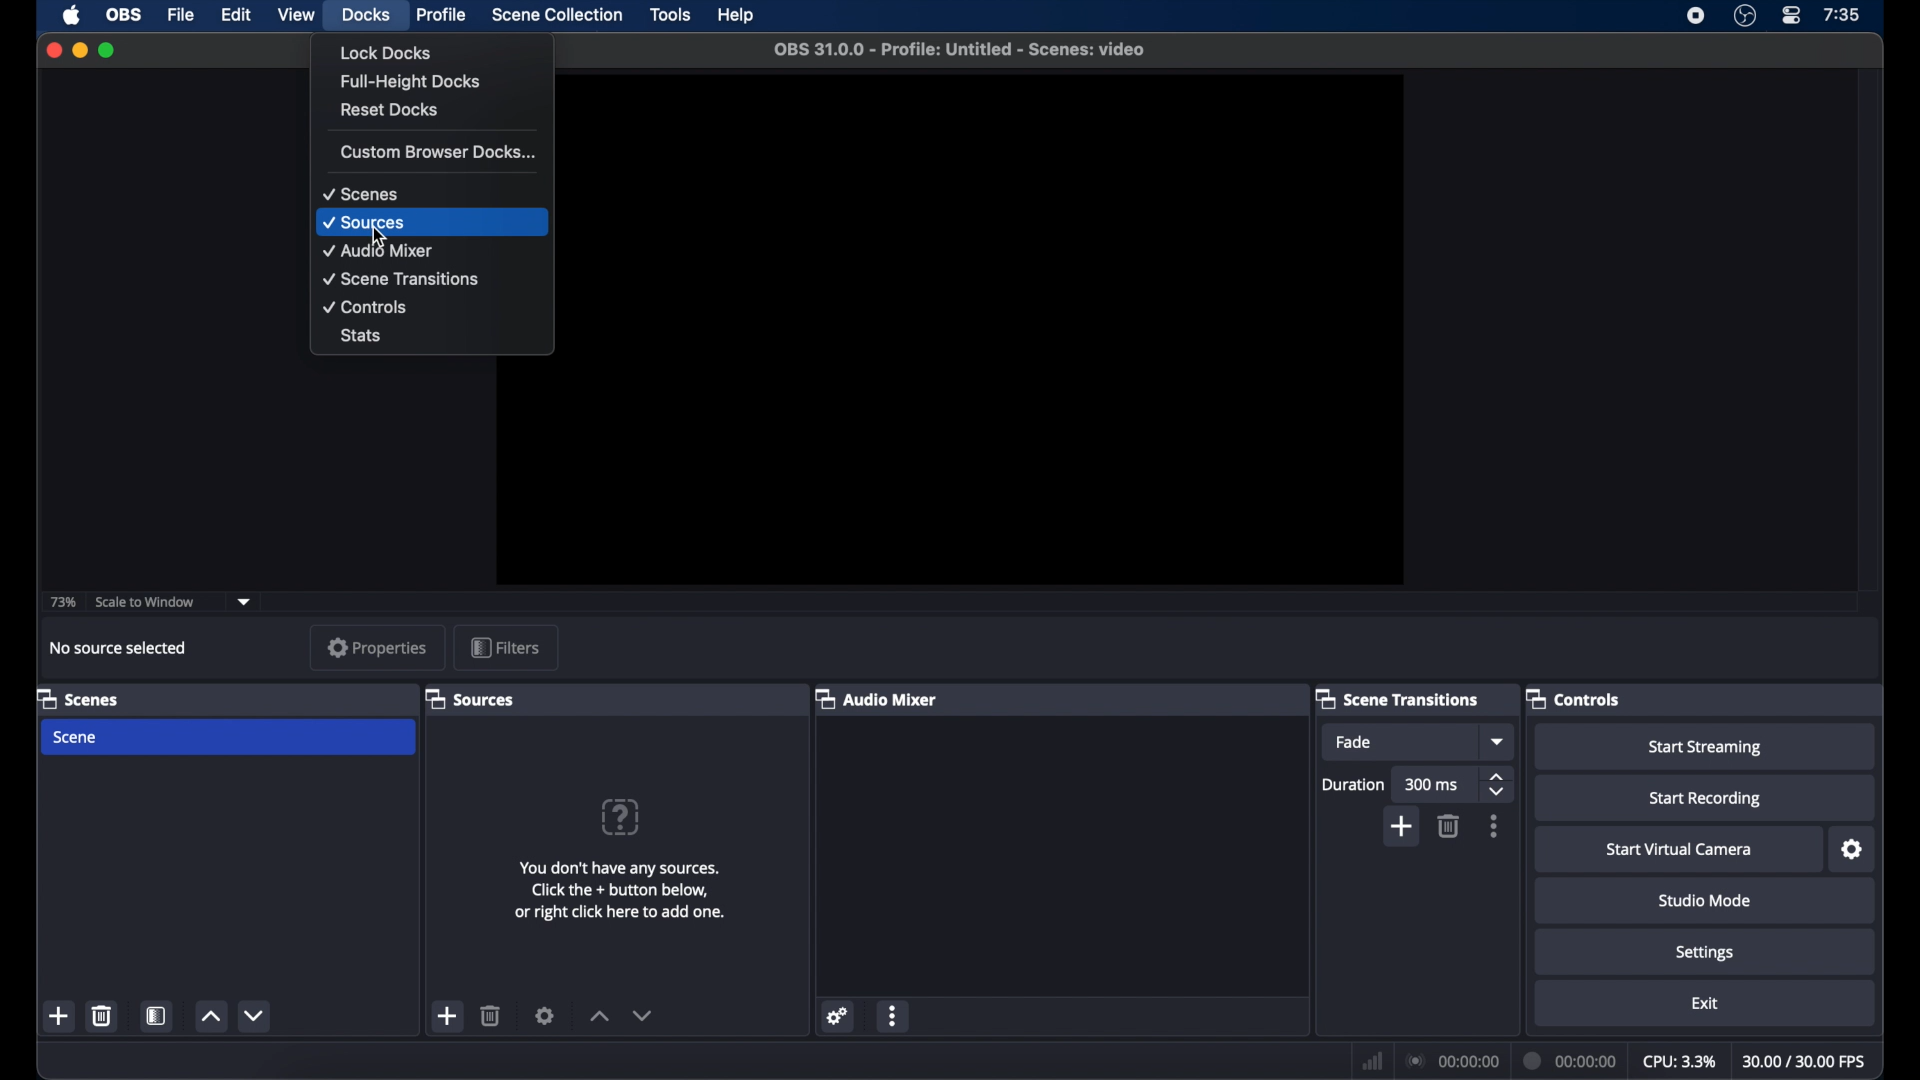 This screenshot has height=1080, width=1920. What do you see at coordinates (619, 816) in the screenshot?
I see `help` at bounding box center [619, 816].